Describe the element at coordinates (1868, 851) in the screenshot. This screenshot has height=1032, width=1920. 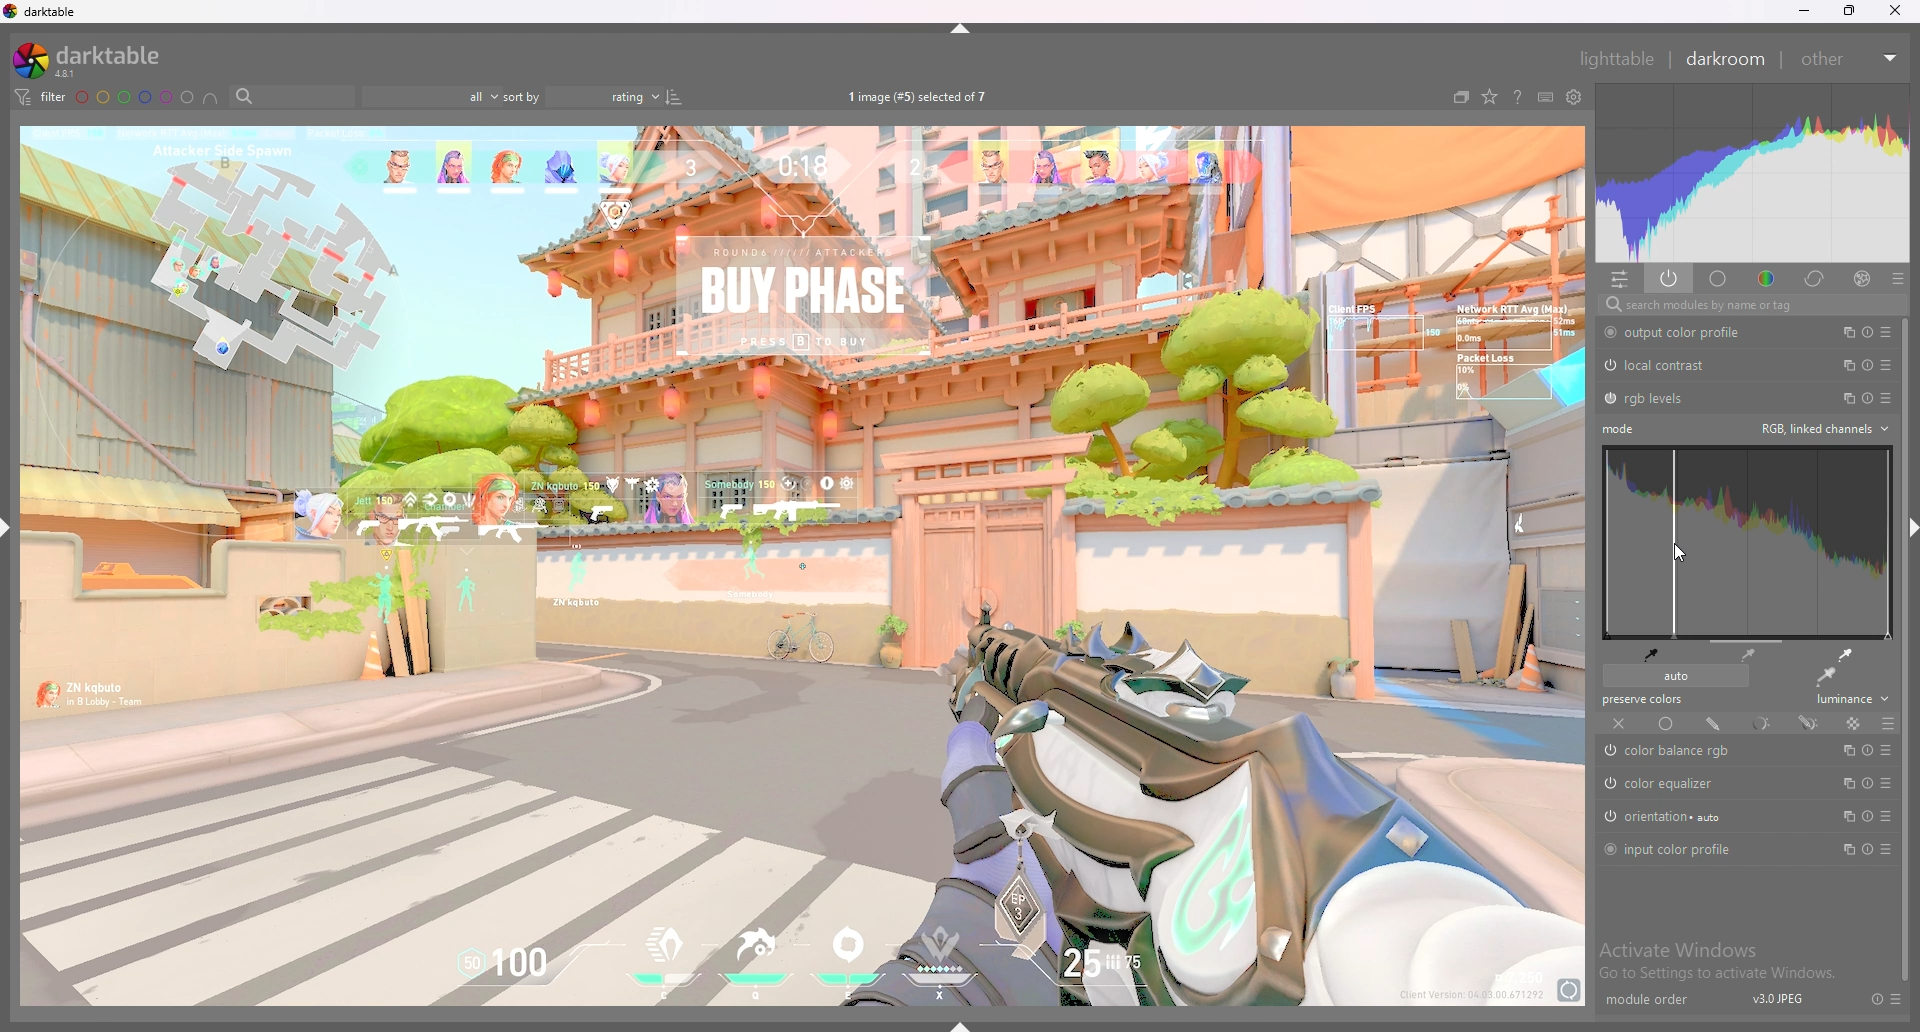
I see `reset` at that location.